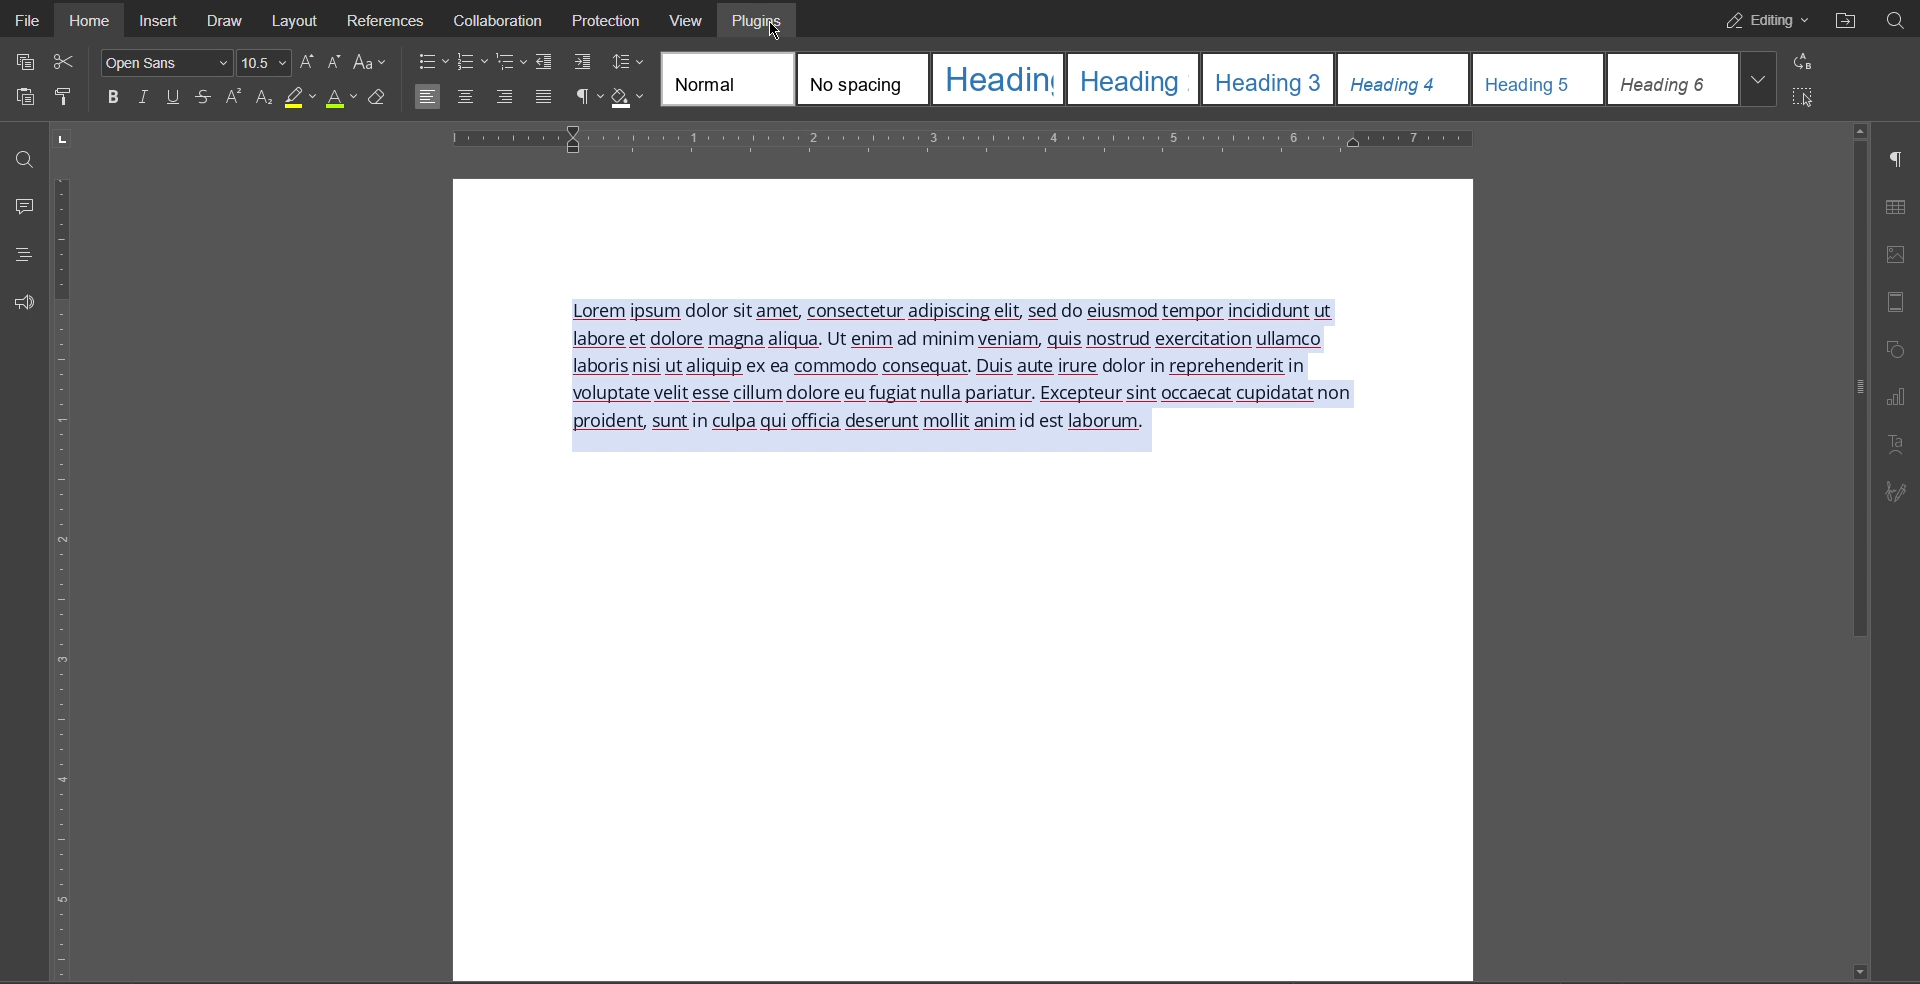 The width and height of the screenshot is (1920, 984). Describe the element at coordinates (1902, 21) in the screenshot. I see `Search` at that location.